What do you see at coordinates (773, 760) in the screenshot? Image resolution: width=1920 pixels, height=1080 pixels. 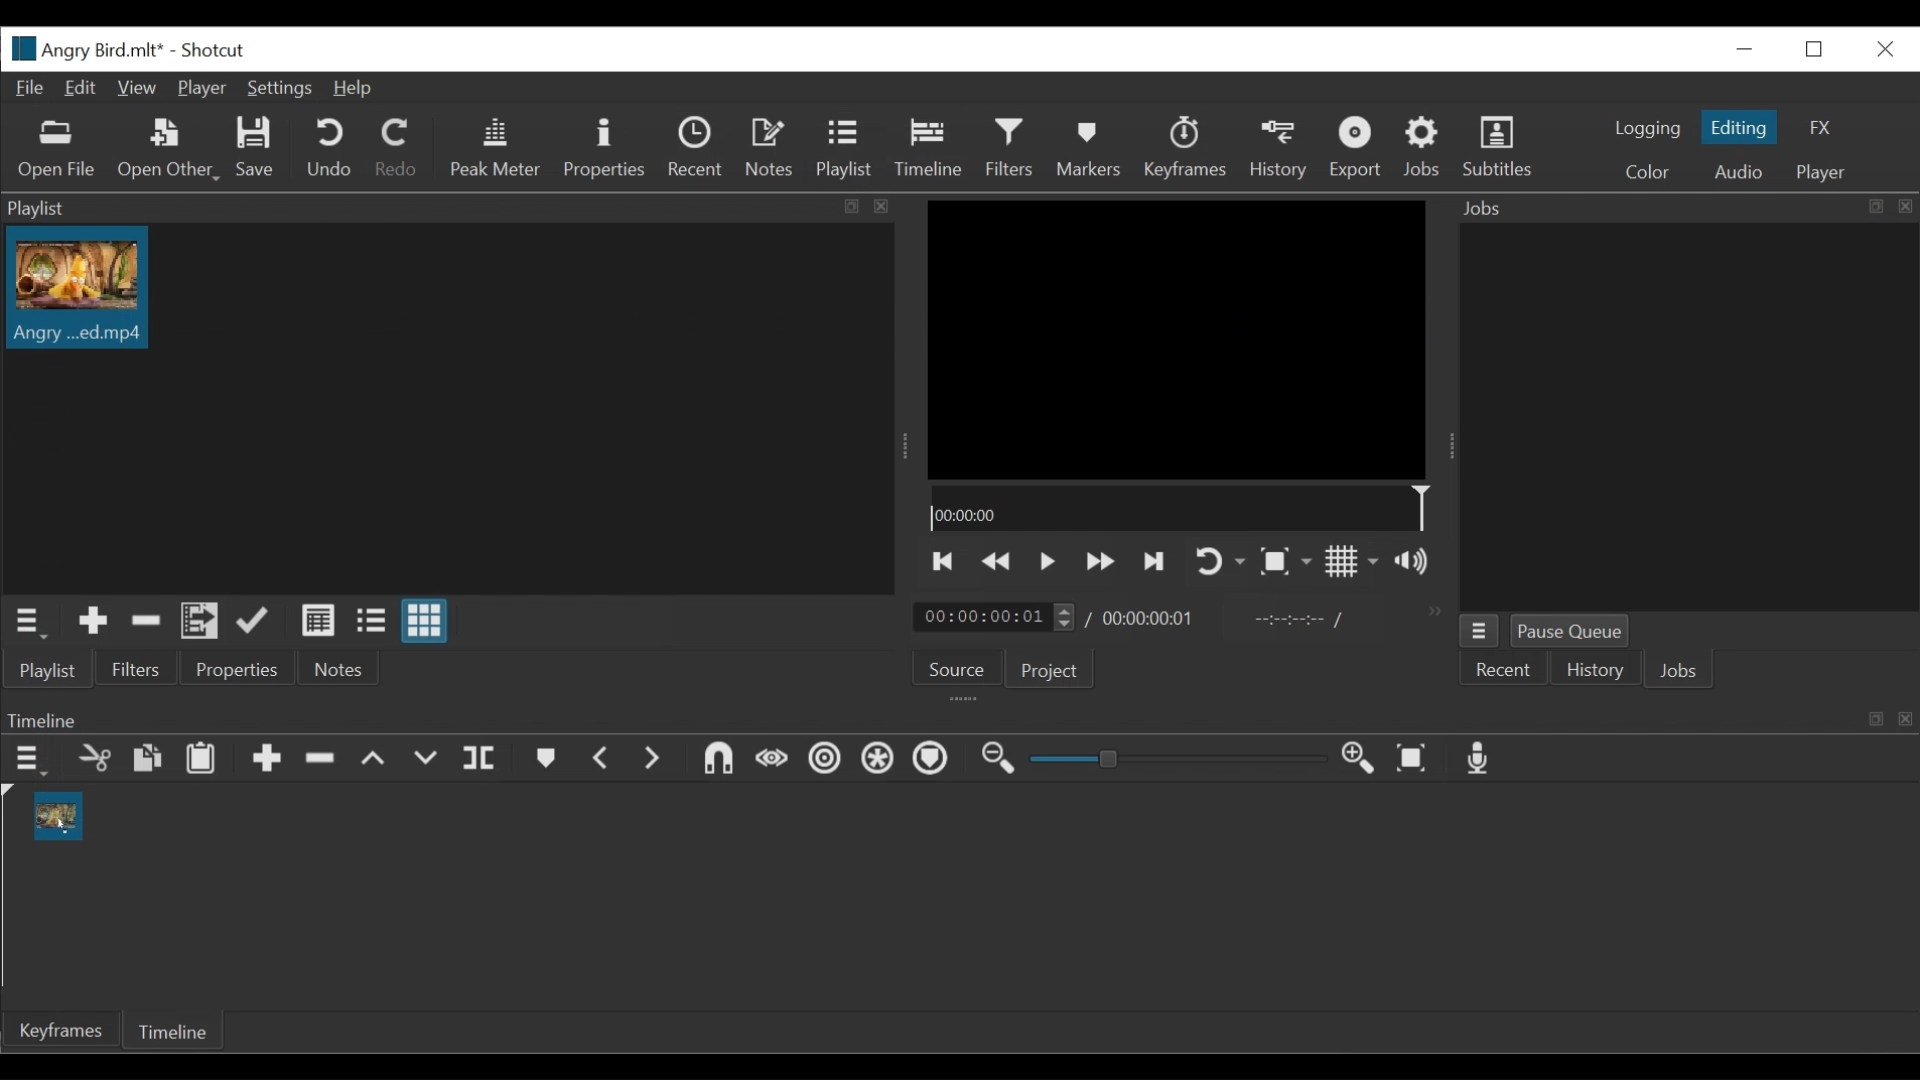 I see `Scrub while dragging` at bounding box center [773, 760].